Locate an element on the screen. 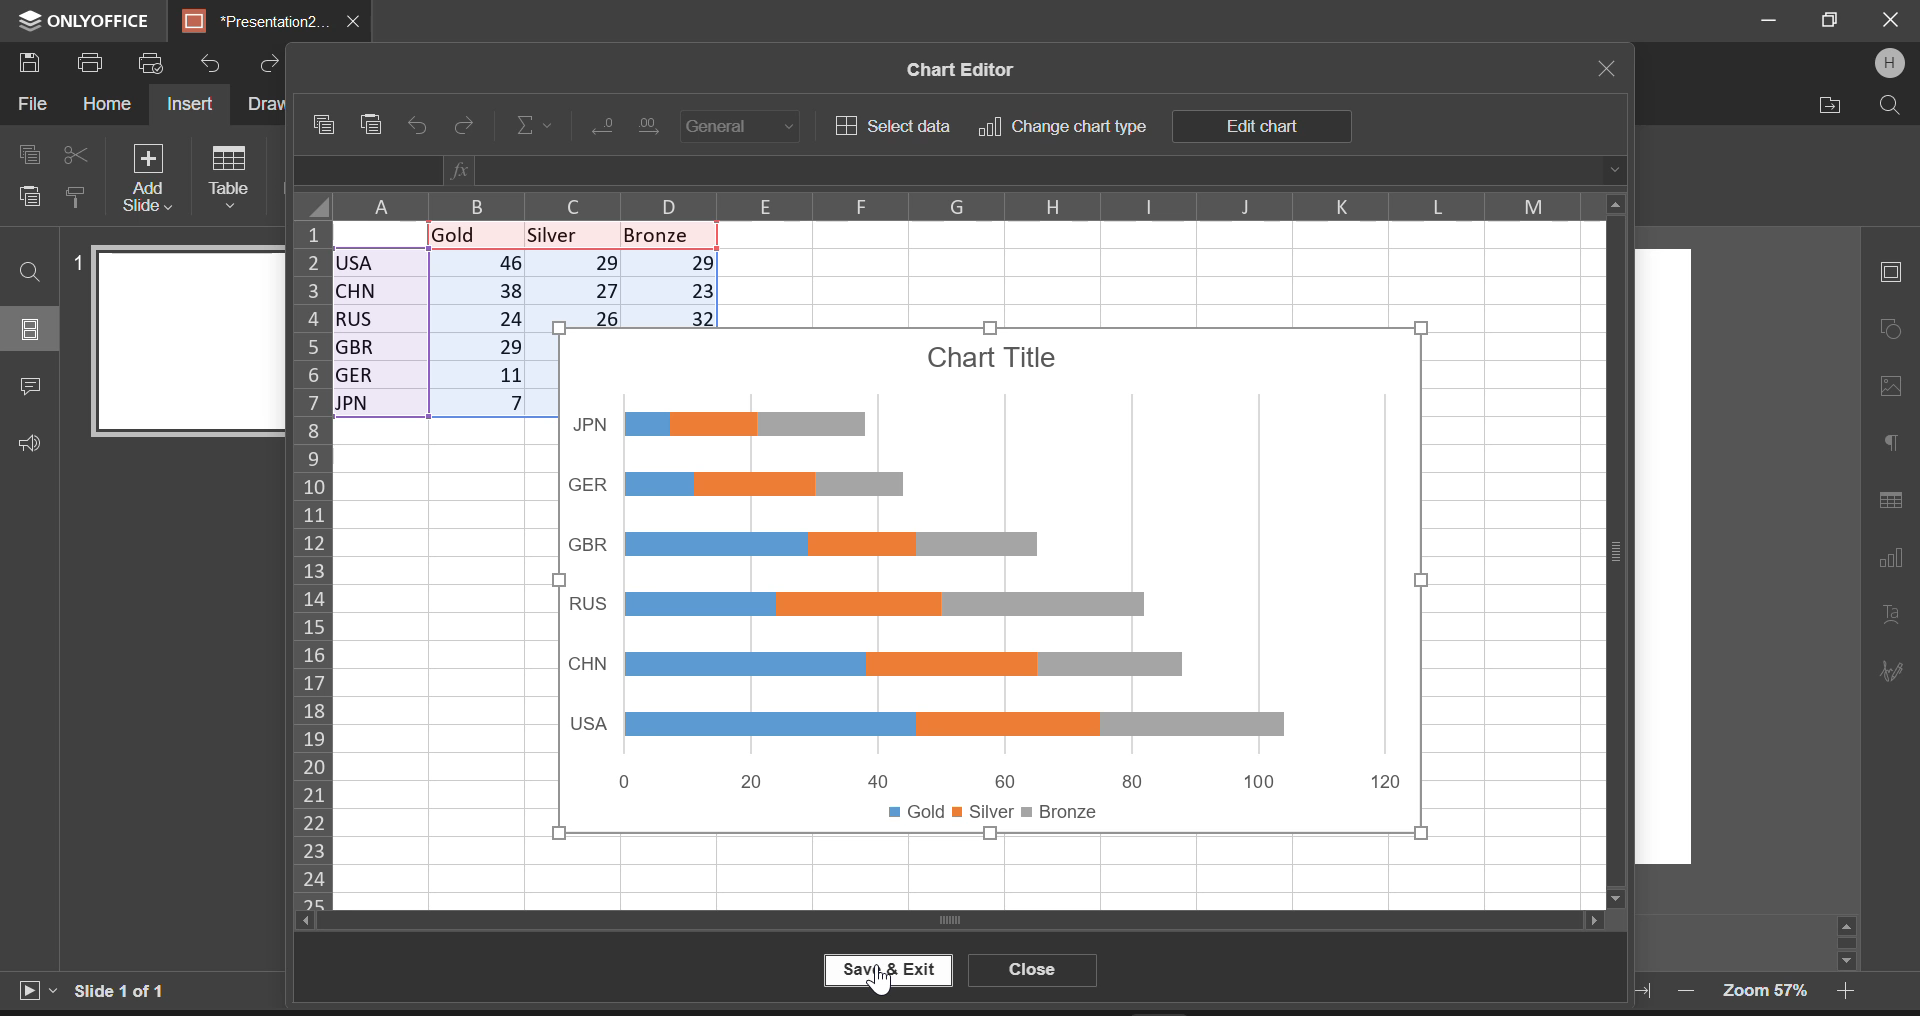 Image resolution: width=1920 pixels, height=1016 pixels. Paragraph Settings is located at coordinates (1891, 438).